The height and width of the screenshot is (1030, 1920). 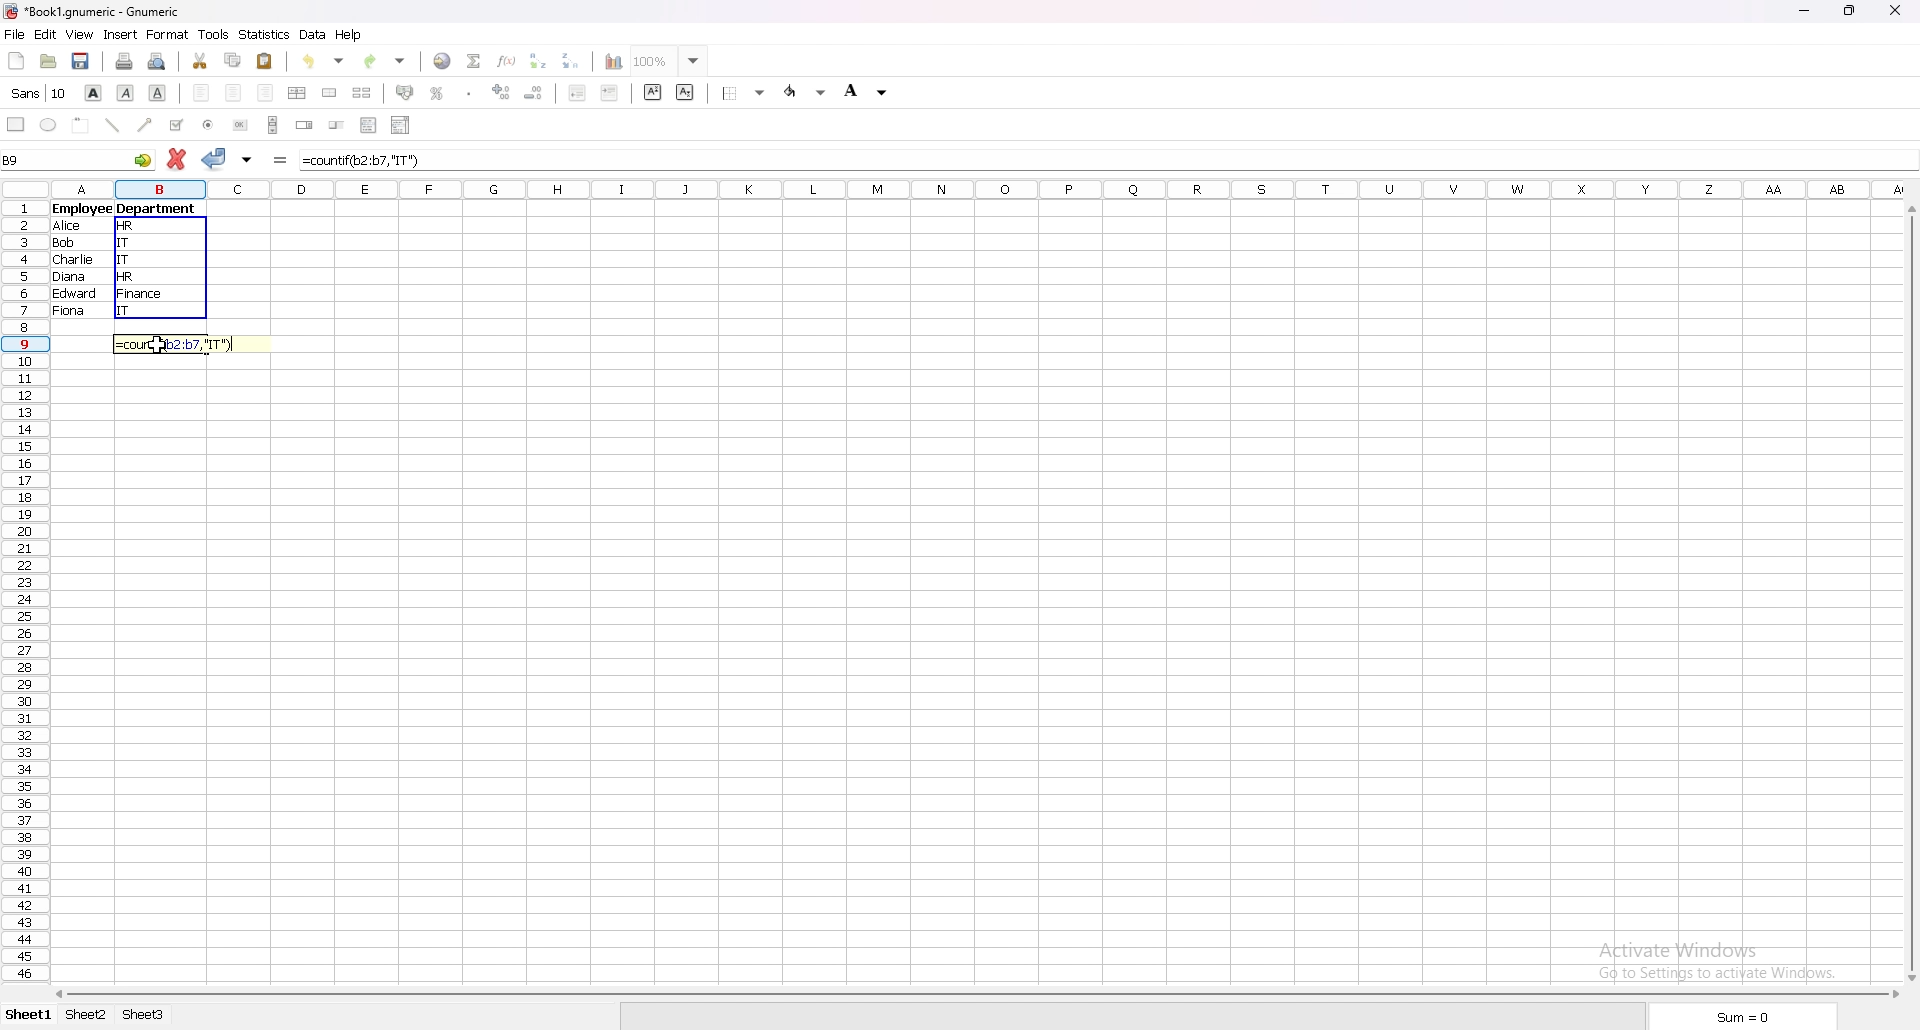 I want to click on new, so click(x=15, y=61).